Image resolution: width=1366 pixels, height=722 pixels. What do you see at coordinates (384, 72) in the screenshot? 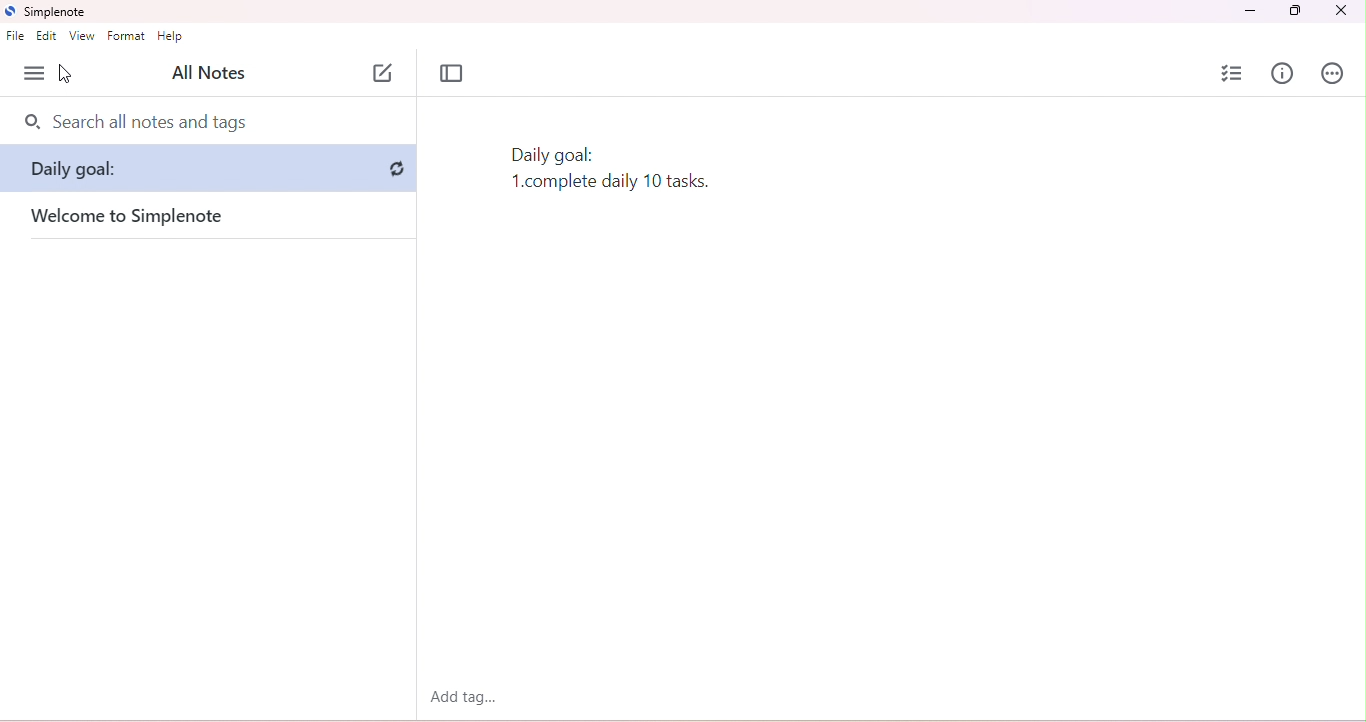
I see `new note` at bounding box center [384, 72].